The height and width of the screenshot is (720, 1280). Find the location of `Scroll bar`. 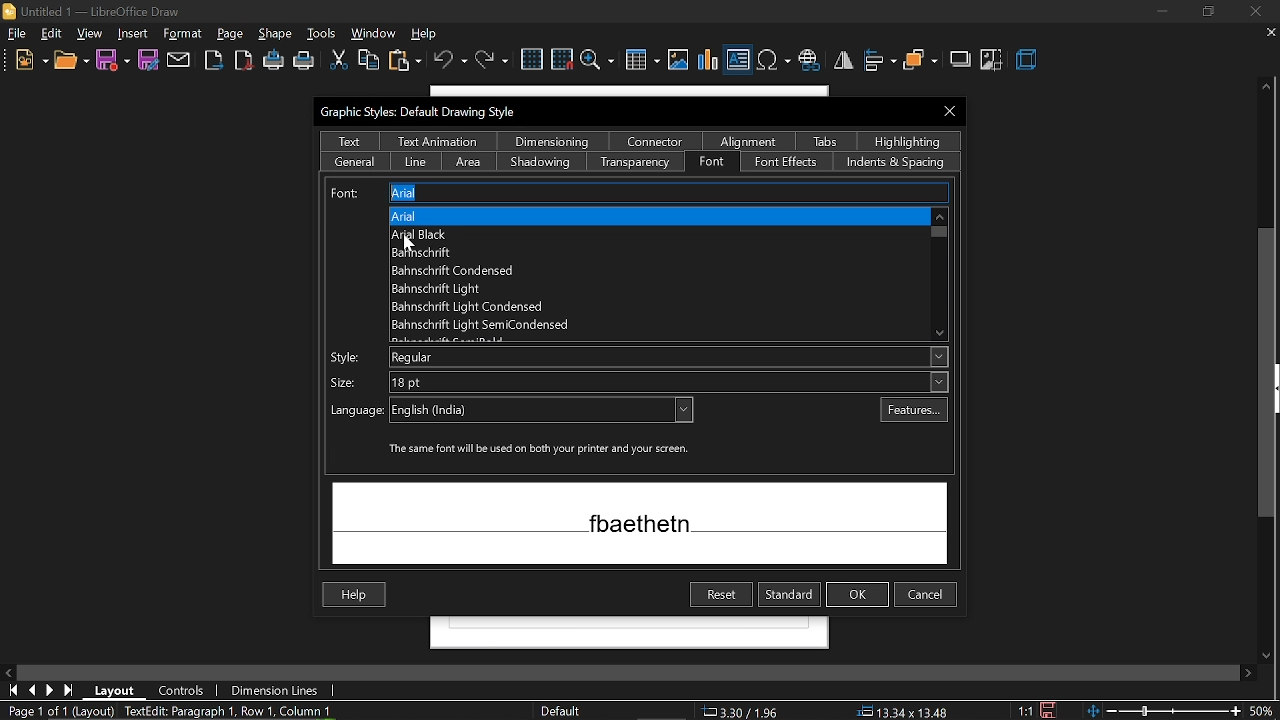

Scroll bar is located at coordinates (937, 273).